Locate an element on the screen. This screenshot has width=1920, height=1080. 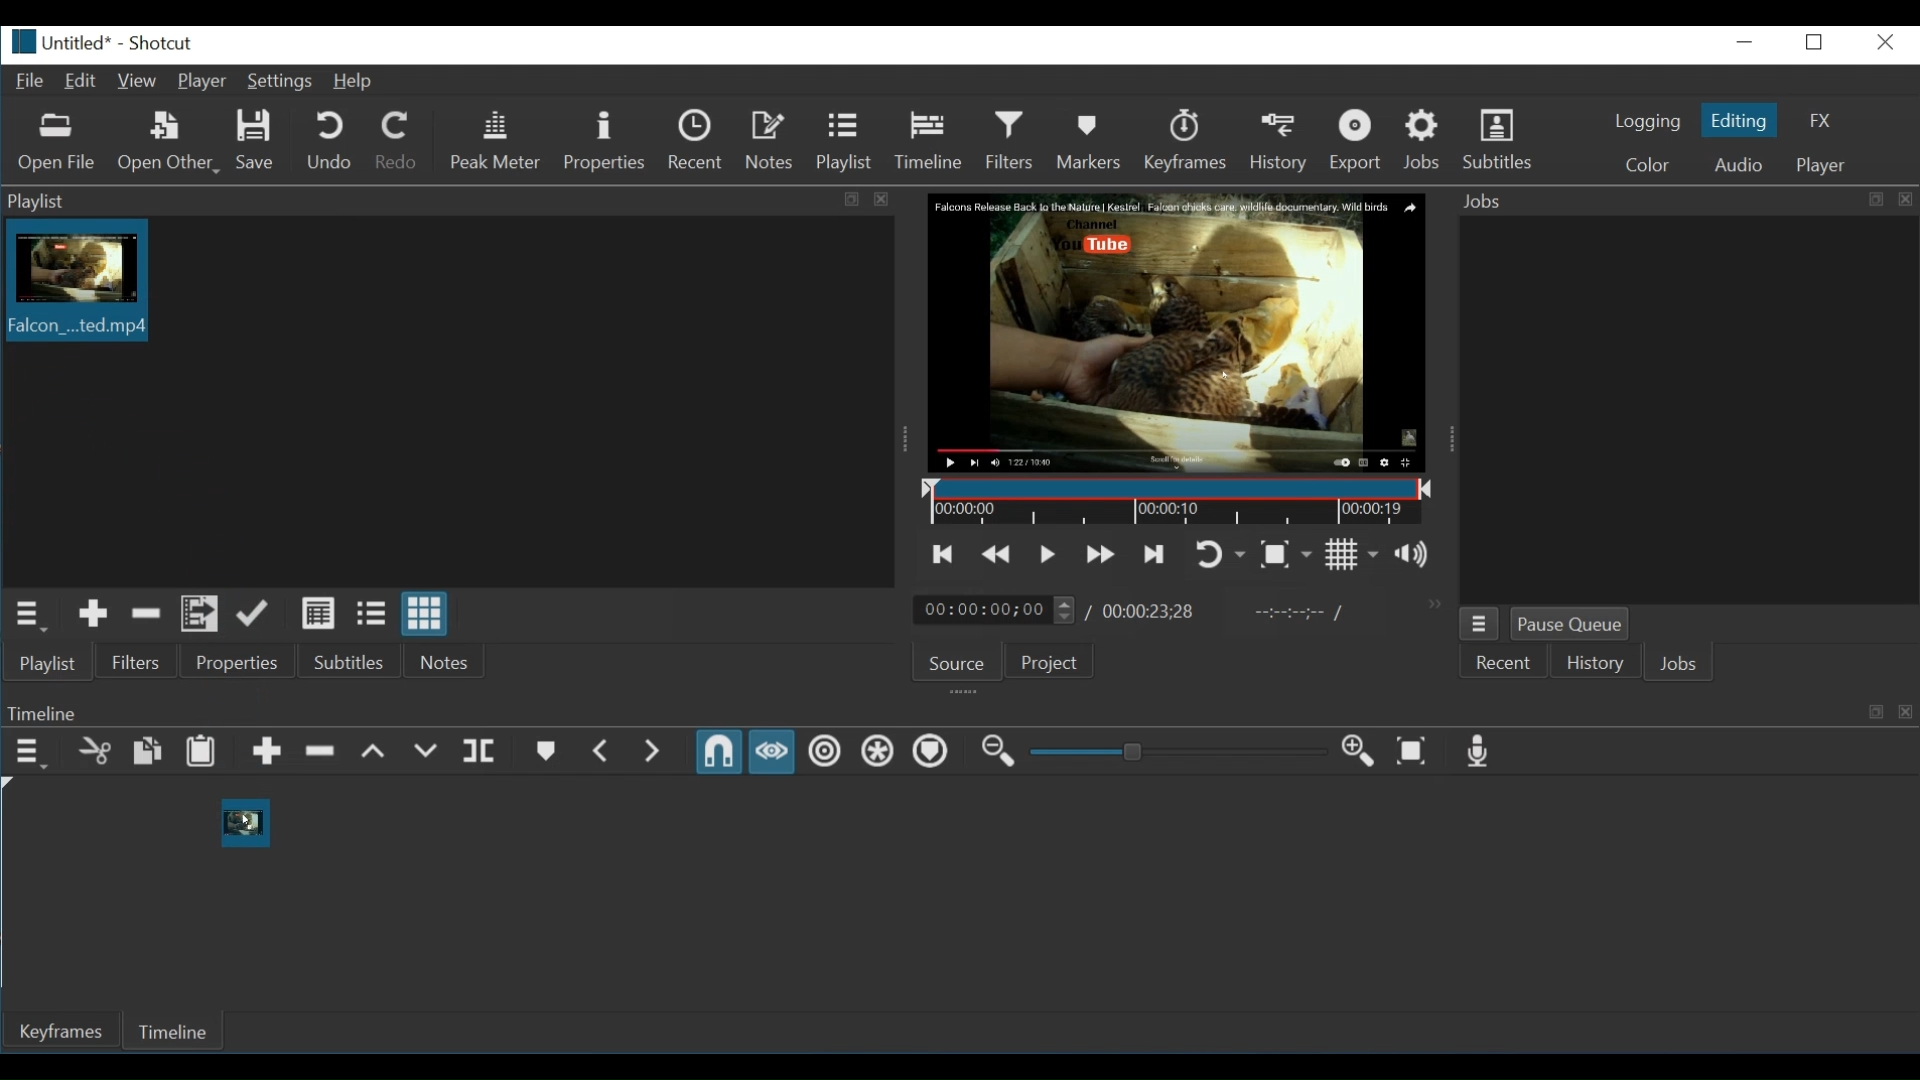
File is located at coordinates (27, 79).